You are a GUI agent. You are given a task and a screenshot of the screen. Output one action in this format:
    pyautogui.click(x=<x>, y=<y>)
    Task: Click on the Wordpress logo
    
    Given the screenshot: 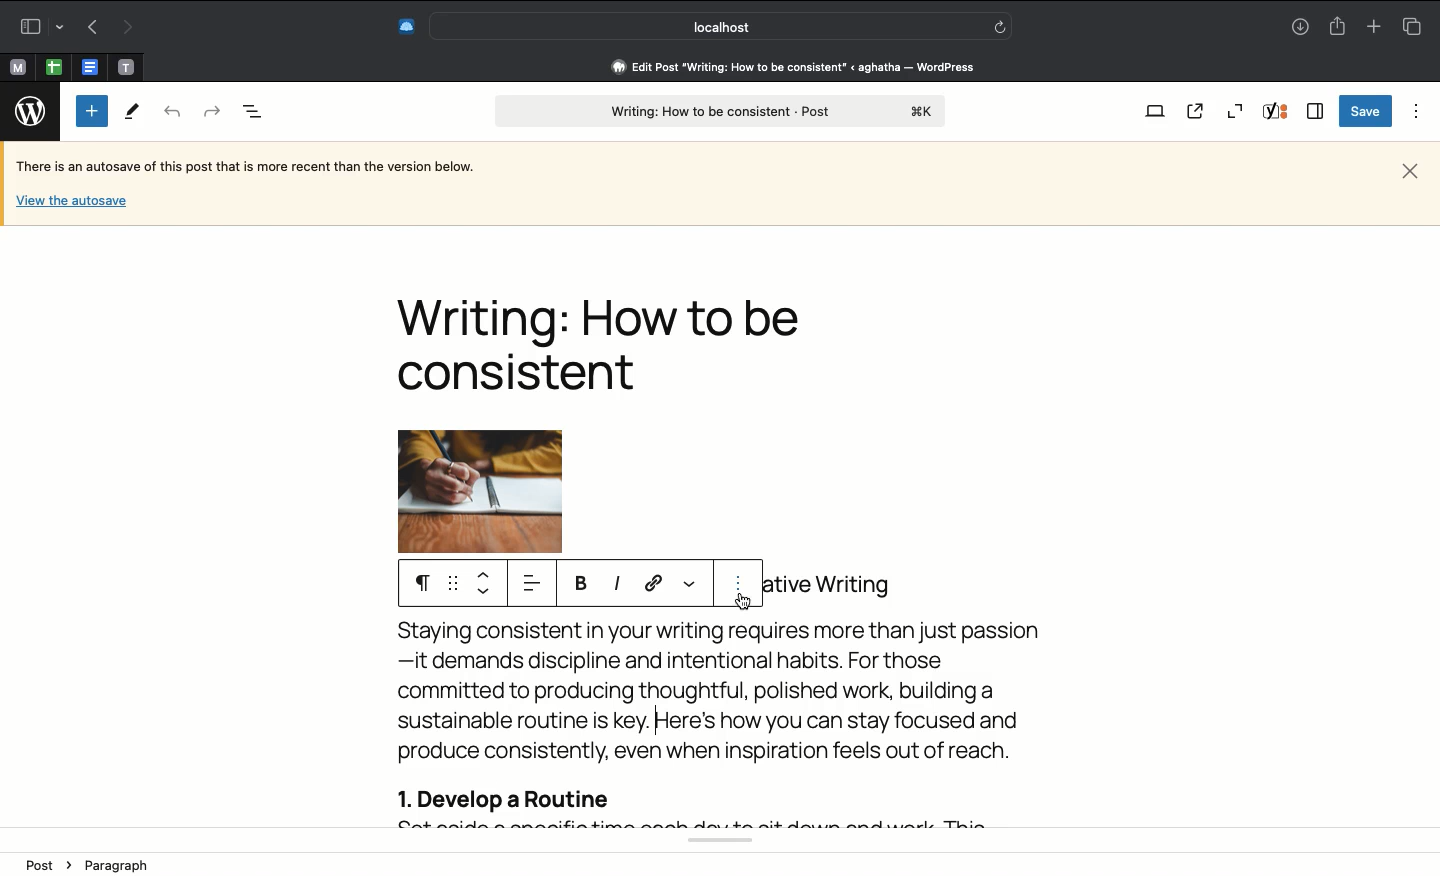 What is the action you would take?
    pyautogui.click(x=33, y=110)
    